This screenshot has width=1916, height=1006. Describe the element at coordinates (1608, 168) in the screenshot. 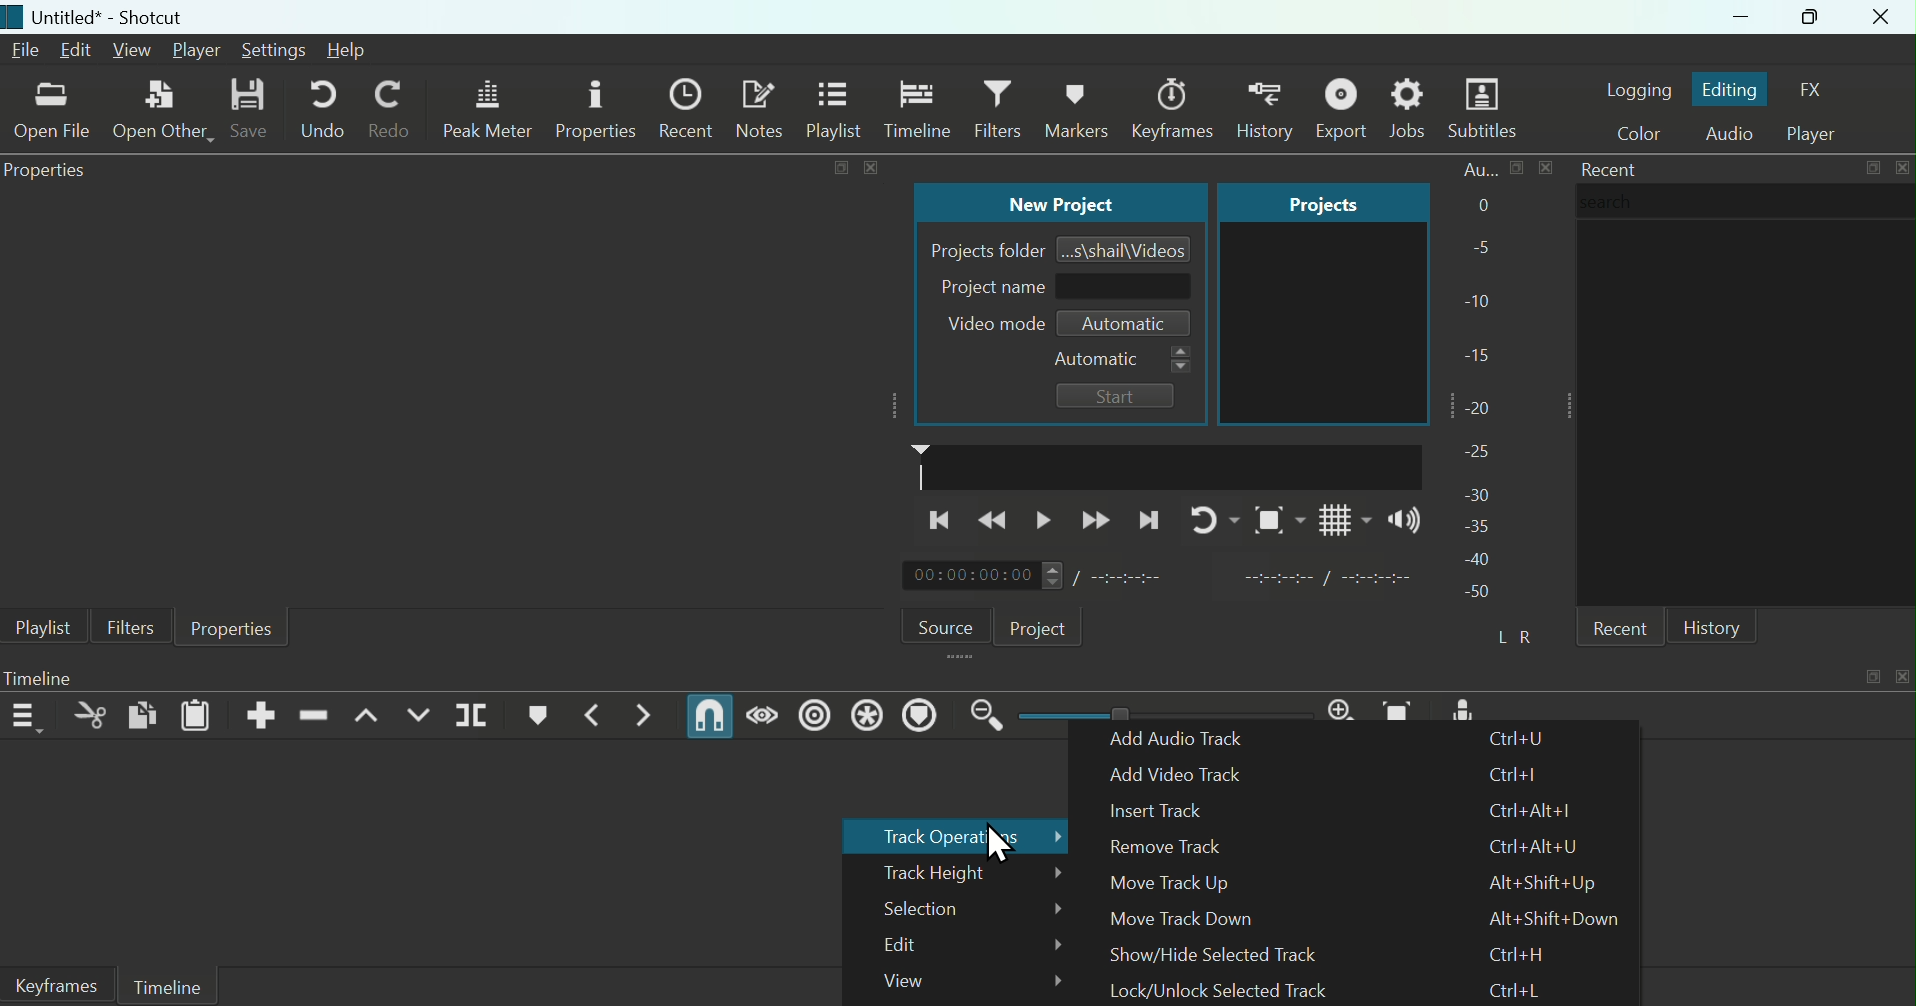

I see `Recent` at that location.